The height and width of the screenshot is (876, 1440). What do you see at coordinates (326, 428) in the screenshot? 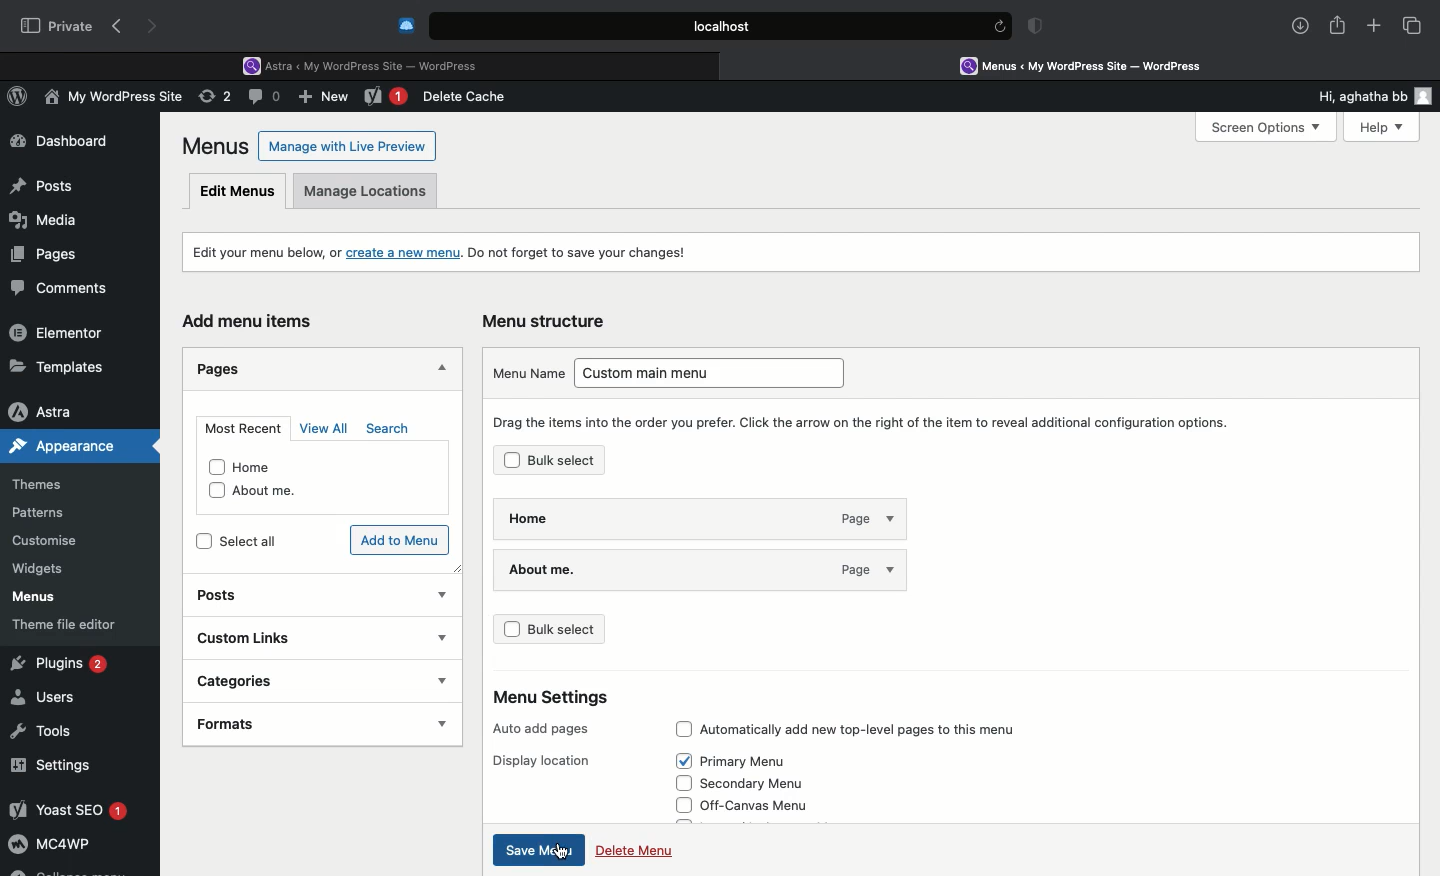
I see `View all` at bounding box center [326, 428].